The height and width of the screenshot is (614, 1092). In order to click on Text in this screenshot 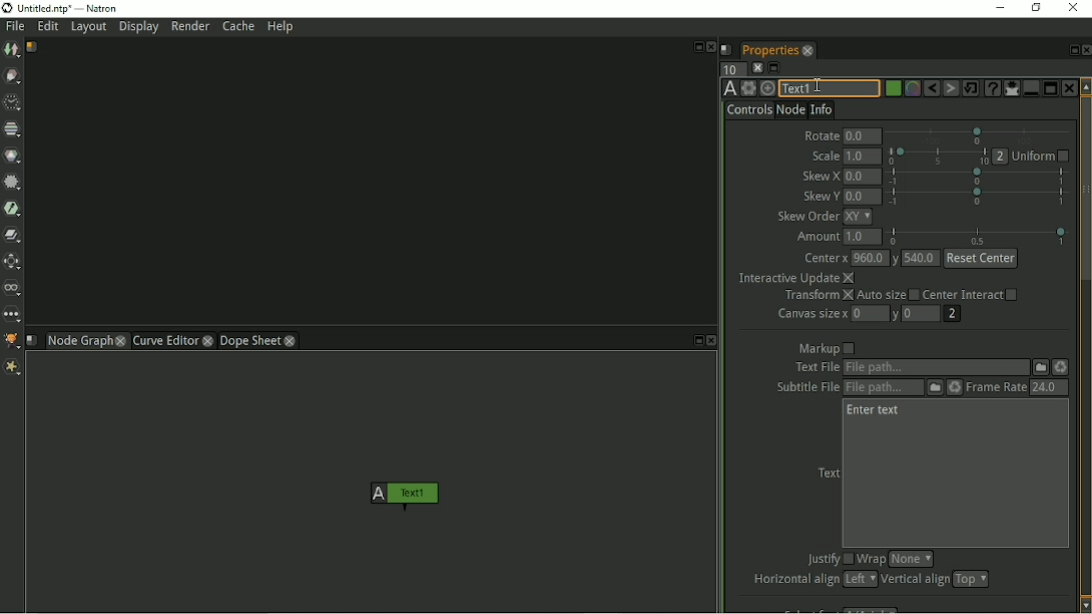, I will do `click(827, 473)`.